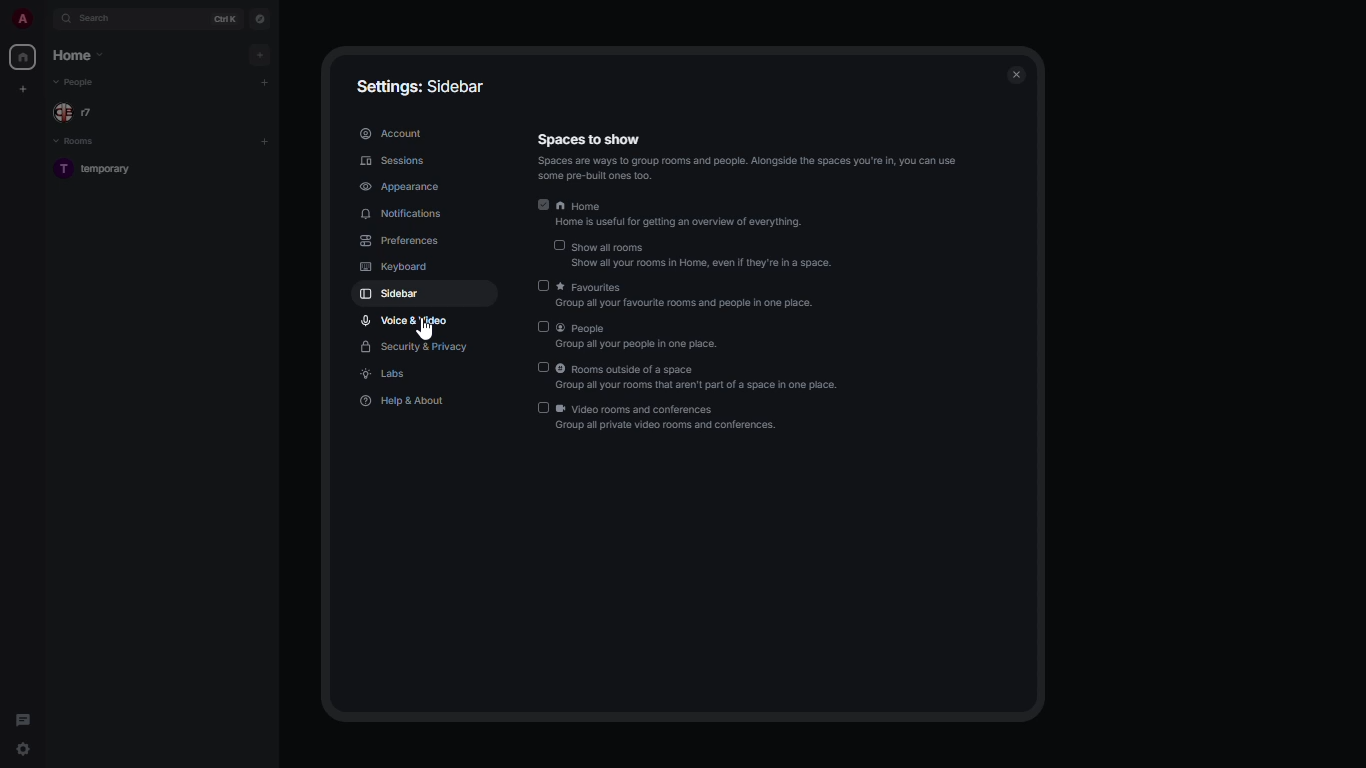  Describe the element at coordinates (24, 749) in the screenshot. I see `quick settings` at that location.